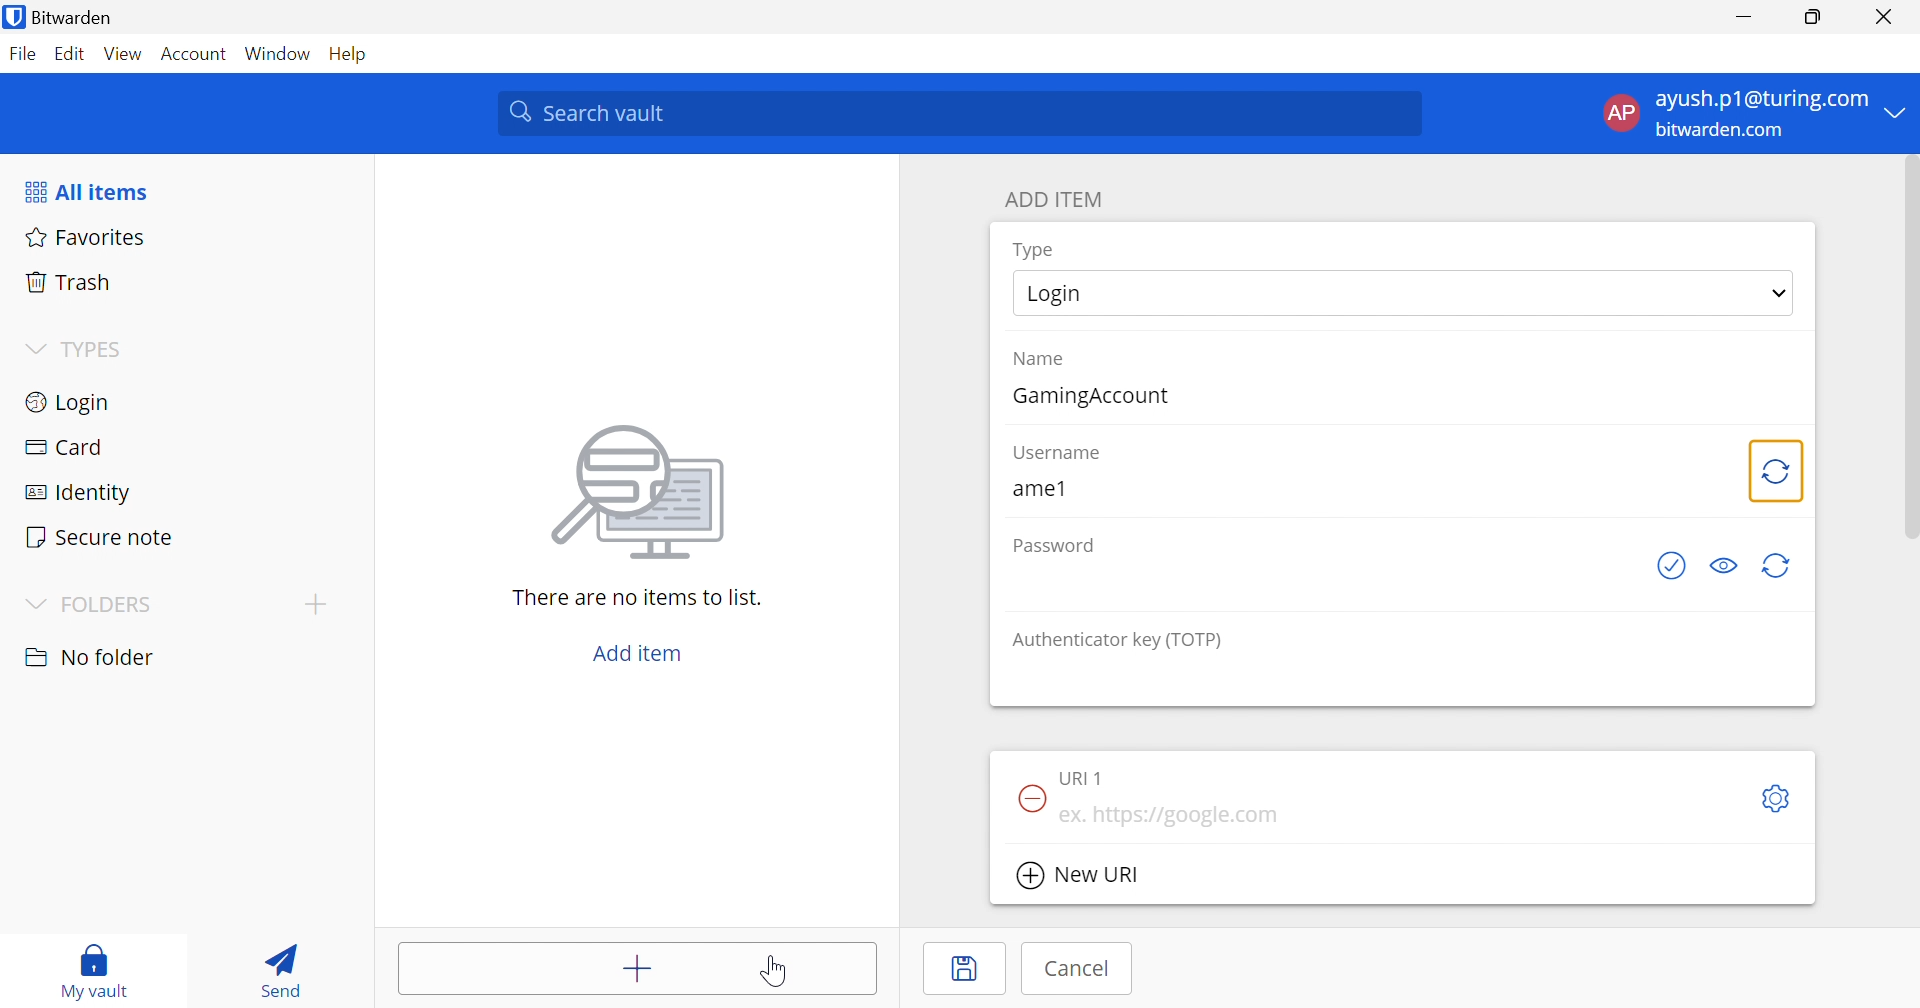  What do you see at coordinates (1765, 102) in the screenshot?
I see `ayush.p1@turing.com` at bounding box center [1765, 102].